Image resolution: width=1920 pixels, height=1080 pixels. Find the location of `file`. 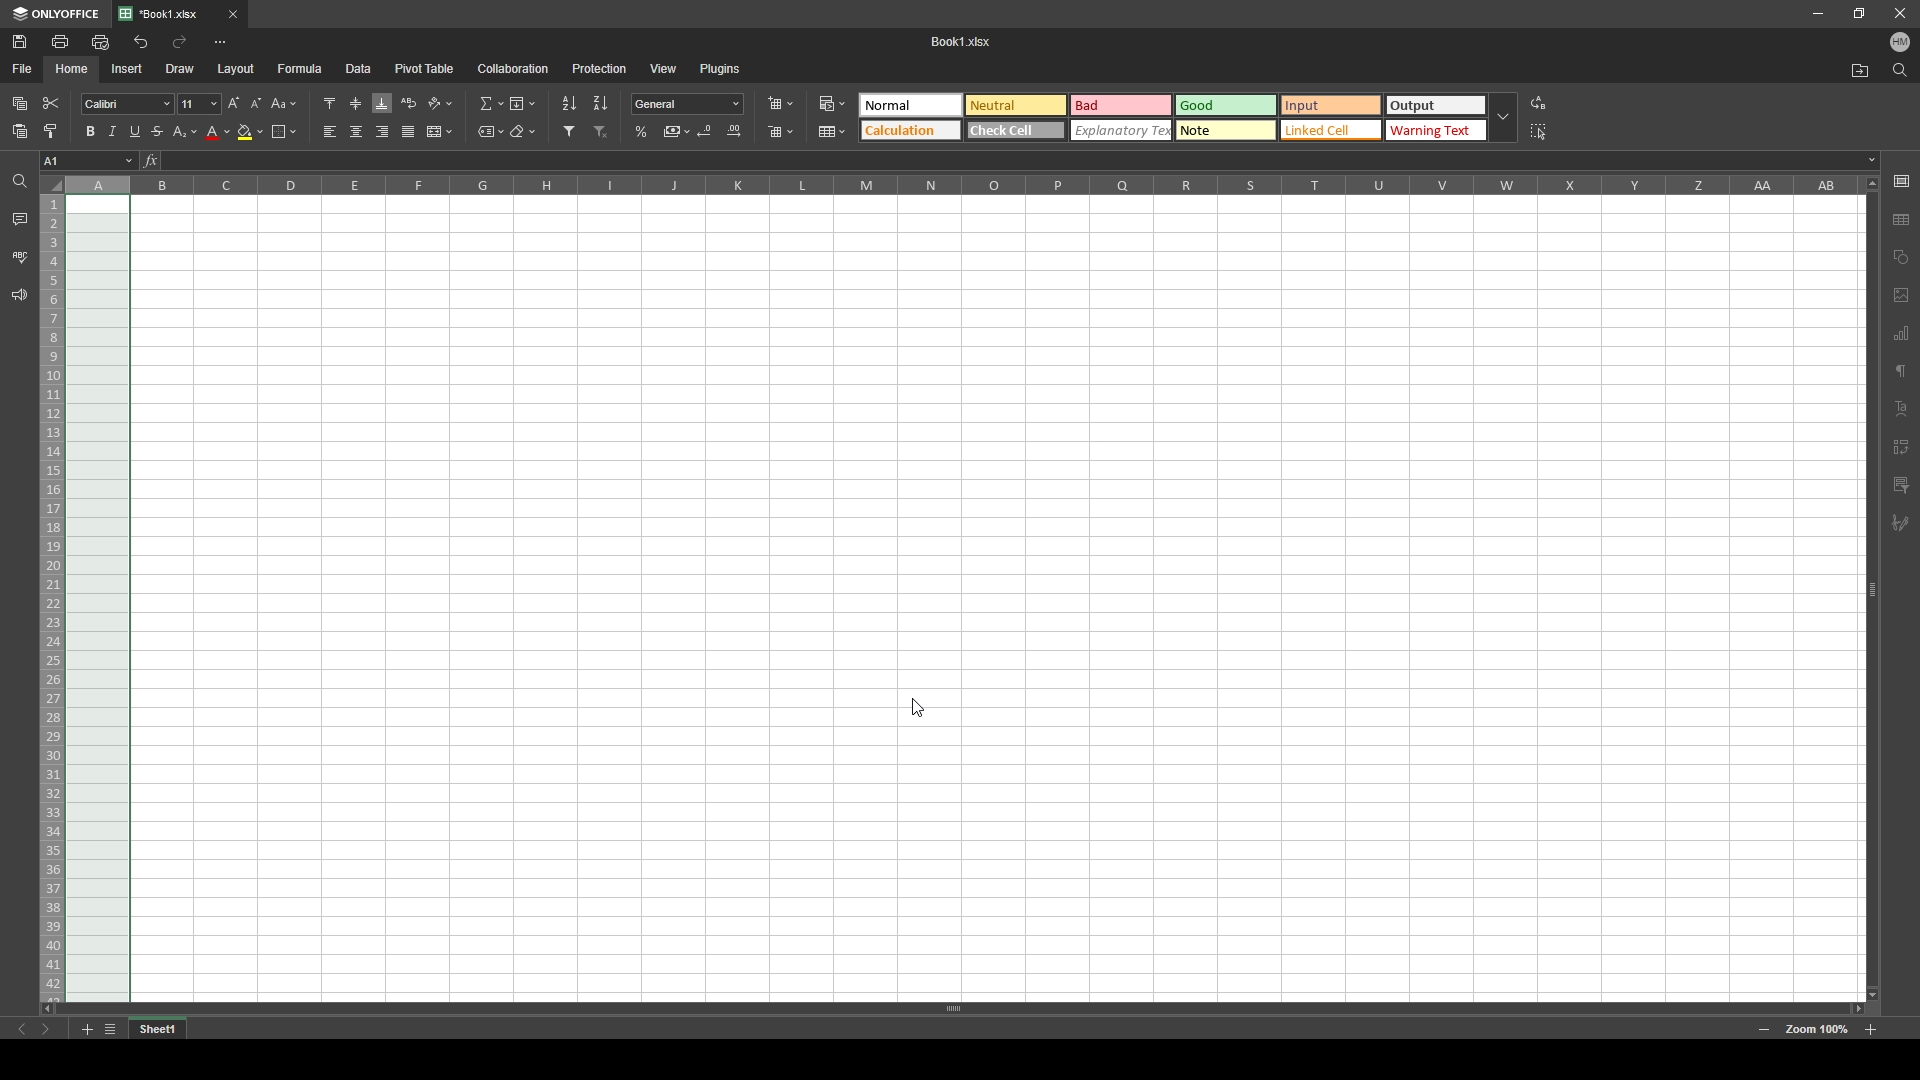

file is located at coordinates (23, 67).